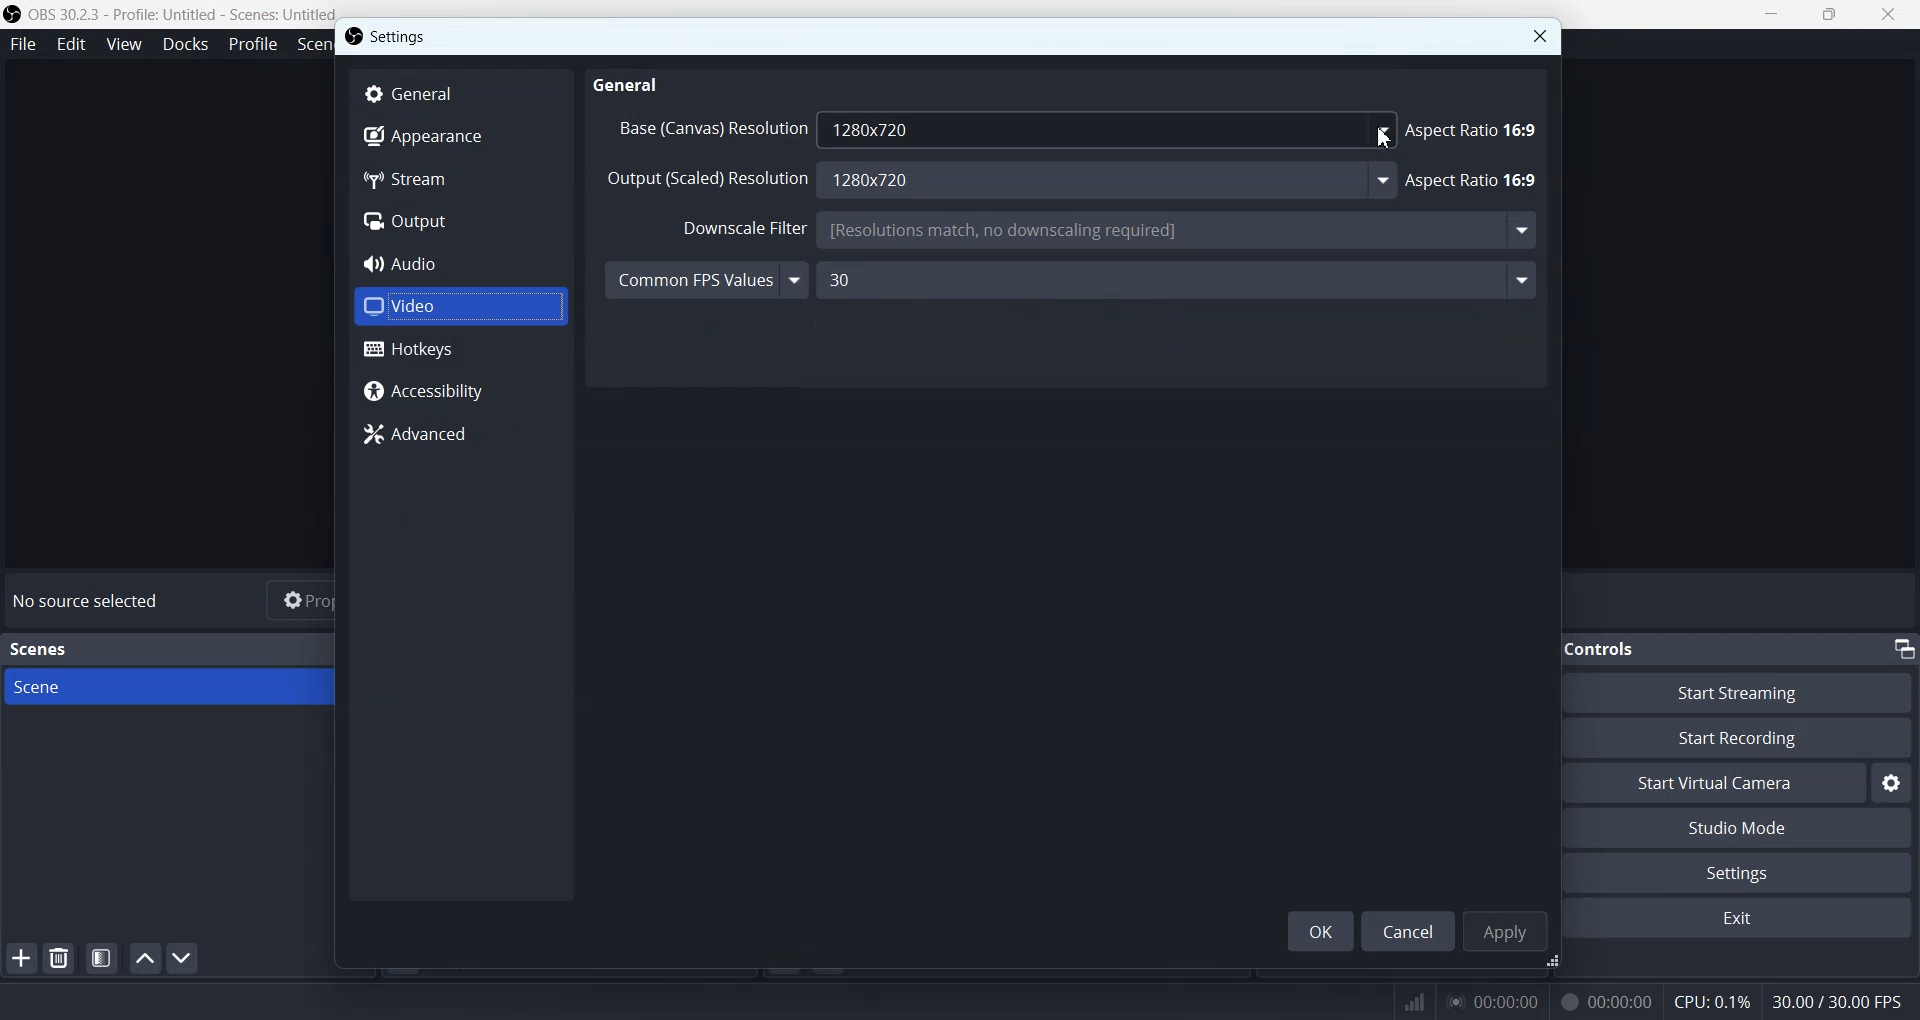 The image size is (1920, 1020). I want to click on Settings, so click(1749, 872).